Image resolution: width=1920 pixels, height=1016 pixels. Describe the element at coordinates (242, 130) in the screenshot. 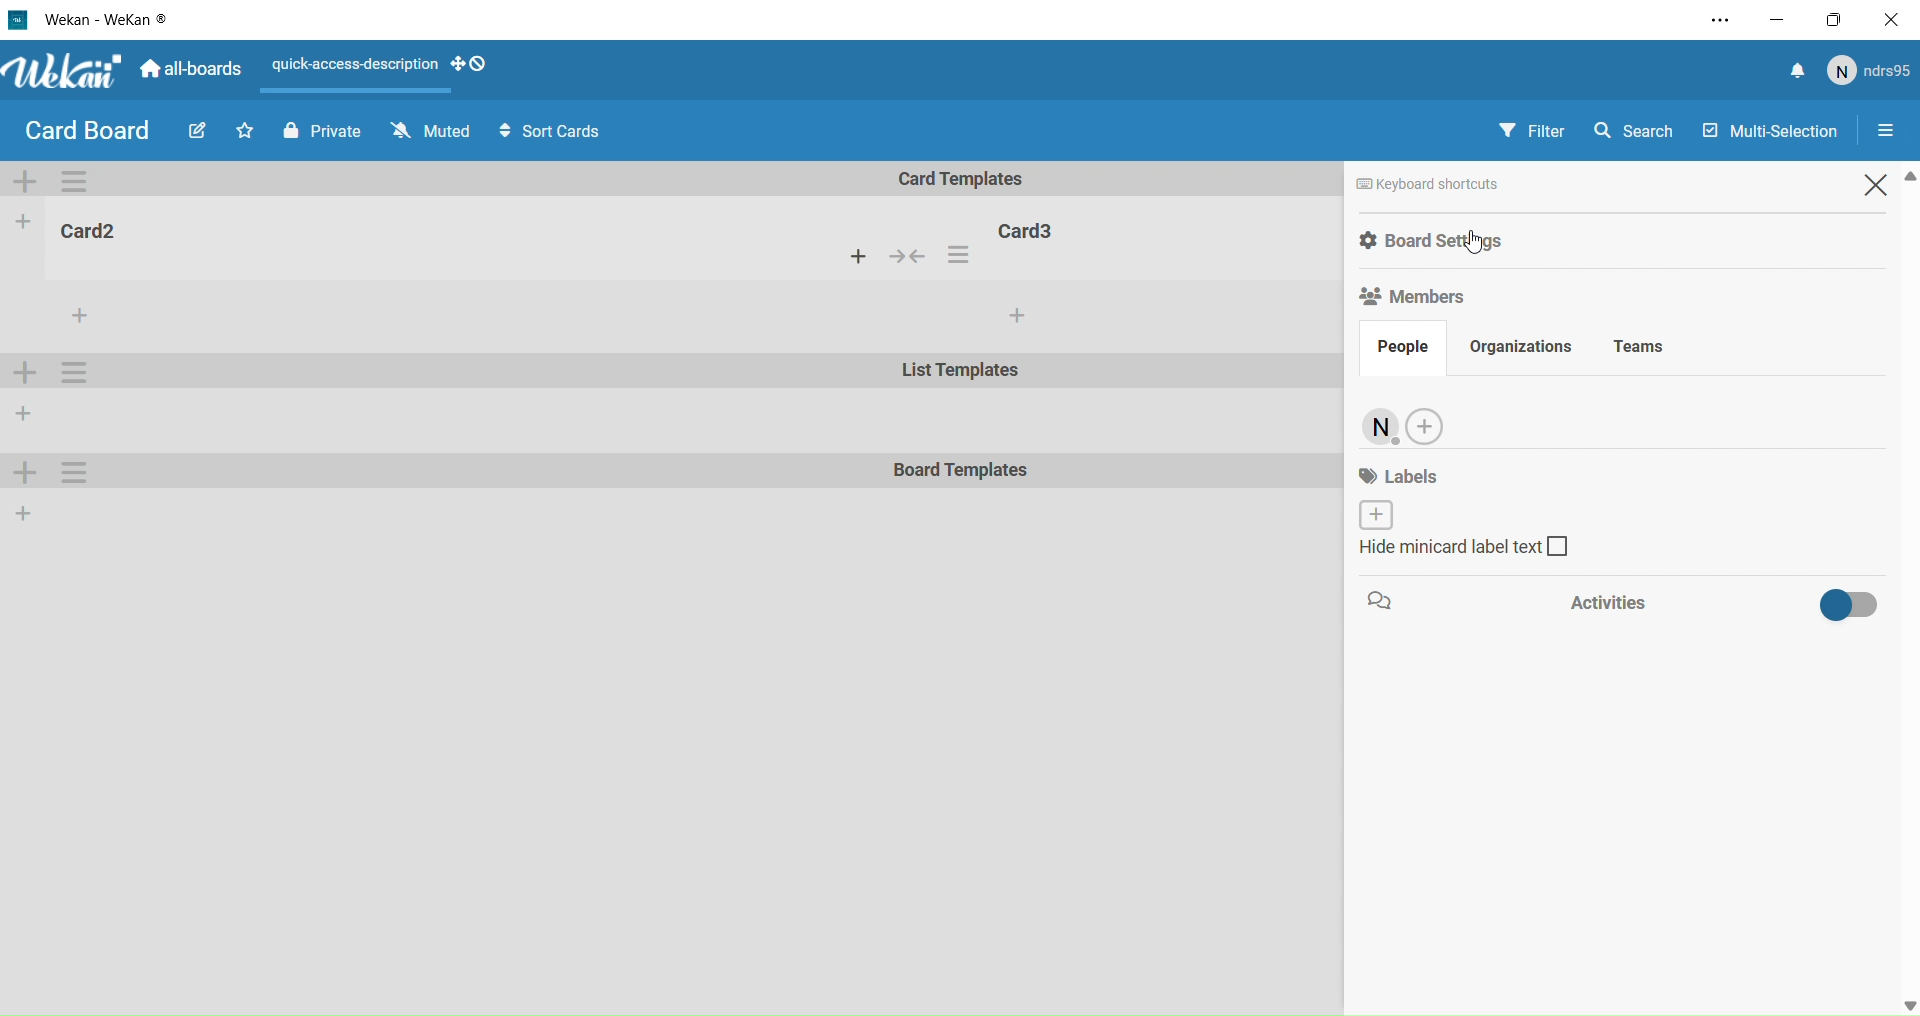

I see `` at that location.